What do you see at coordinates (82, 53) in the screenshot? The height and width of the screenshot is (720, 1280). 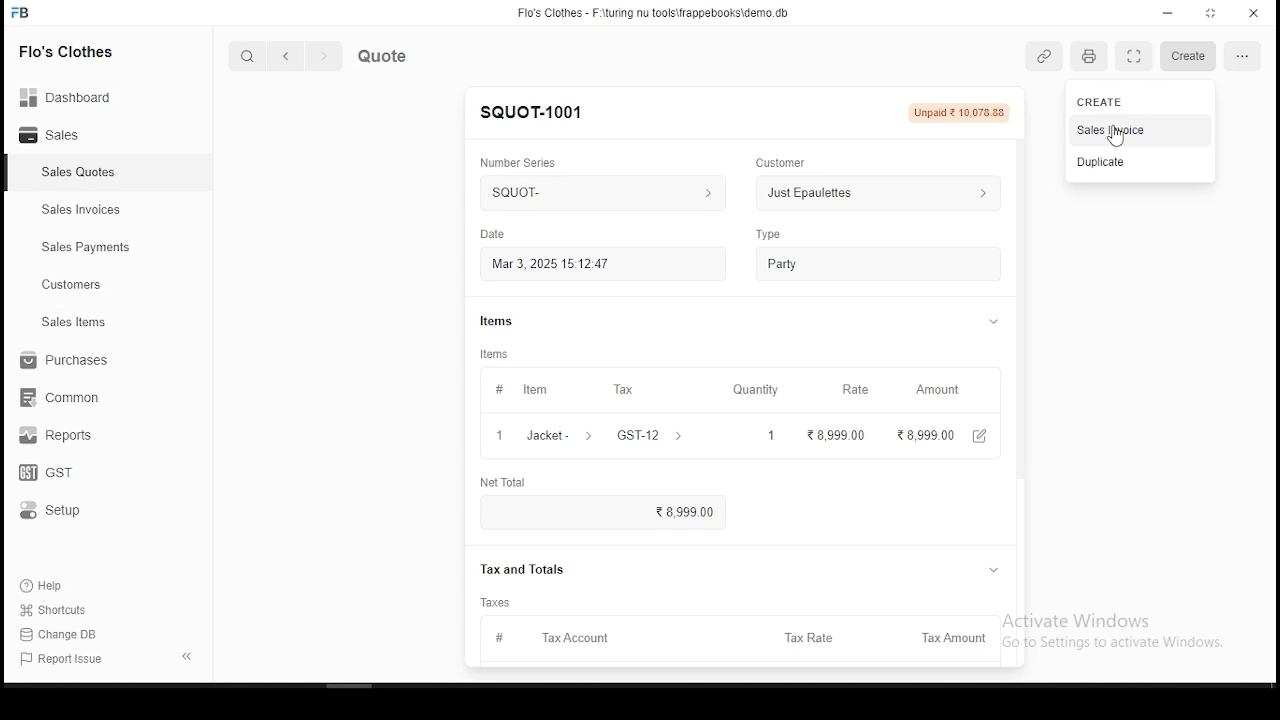 I see `Flo's clothes` at bounding box center [82, 53].